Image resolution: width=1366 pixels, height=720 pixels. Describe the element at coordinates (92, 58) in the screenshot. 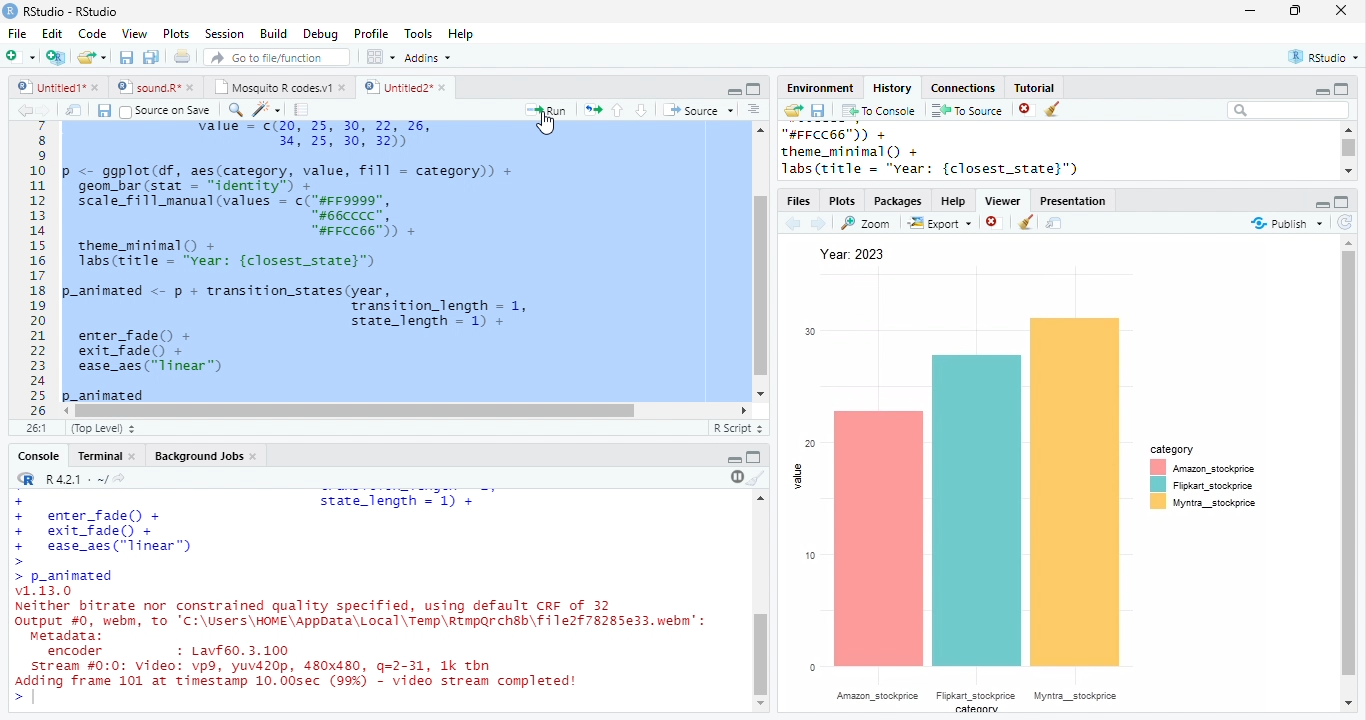

I see `open file` at that location.